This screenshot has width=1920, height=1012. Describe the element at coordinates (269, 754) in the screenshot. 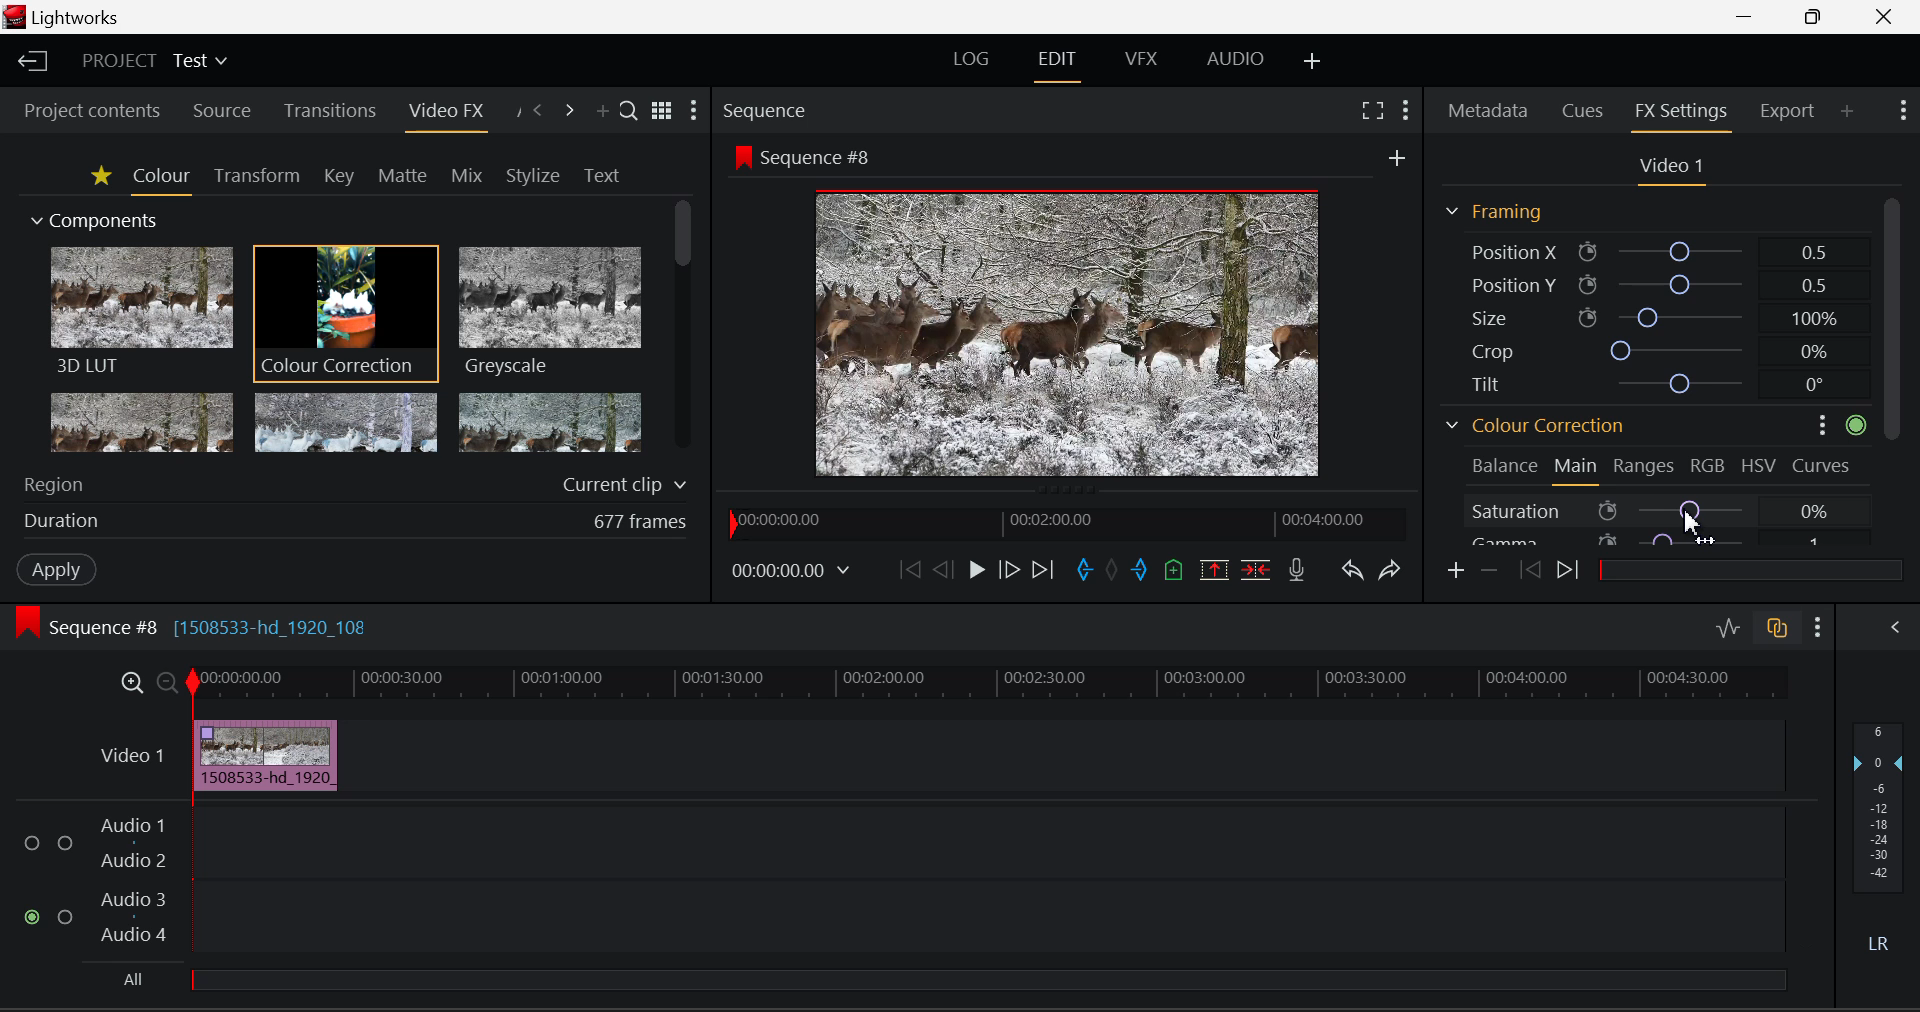

I see `Effect Applied` at that location.